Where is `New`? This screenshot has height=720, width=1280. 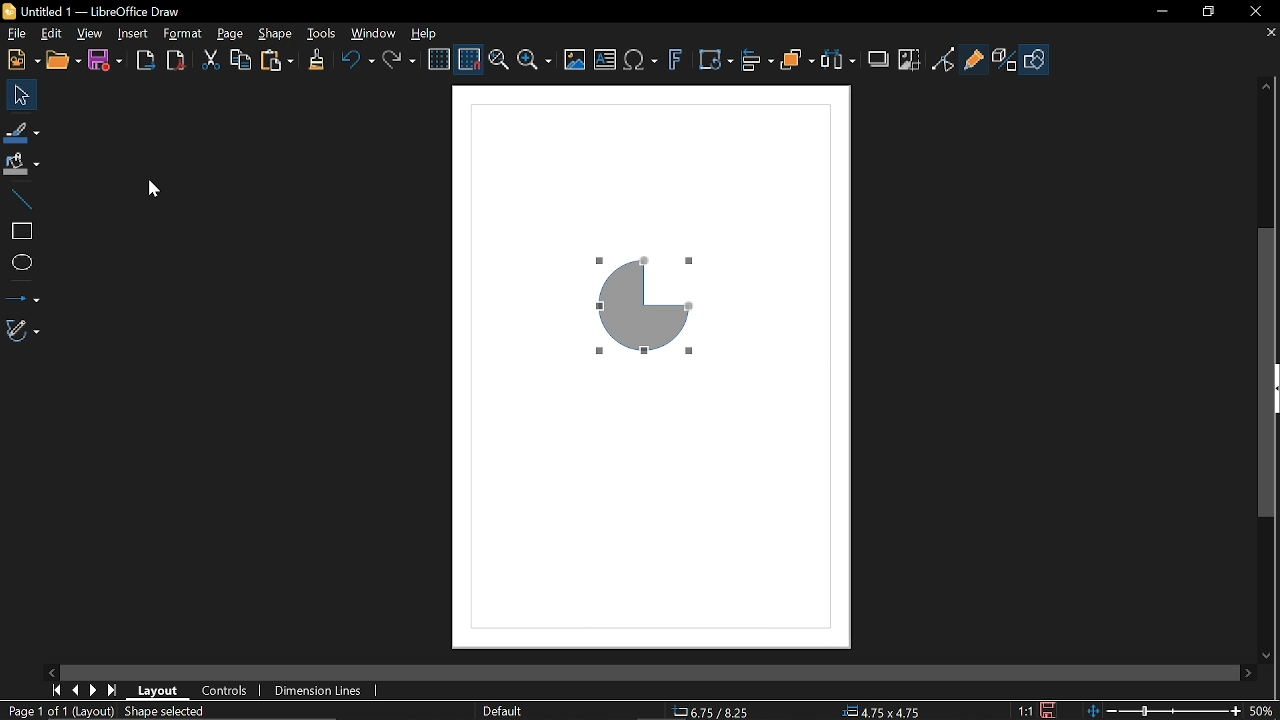
New is located at coordinates (21, 60).